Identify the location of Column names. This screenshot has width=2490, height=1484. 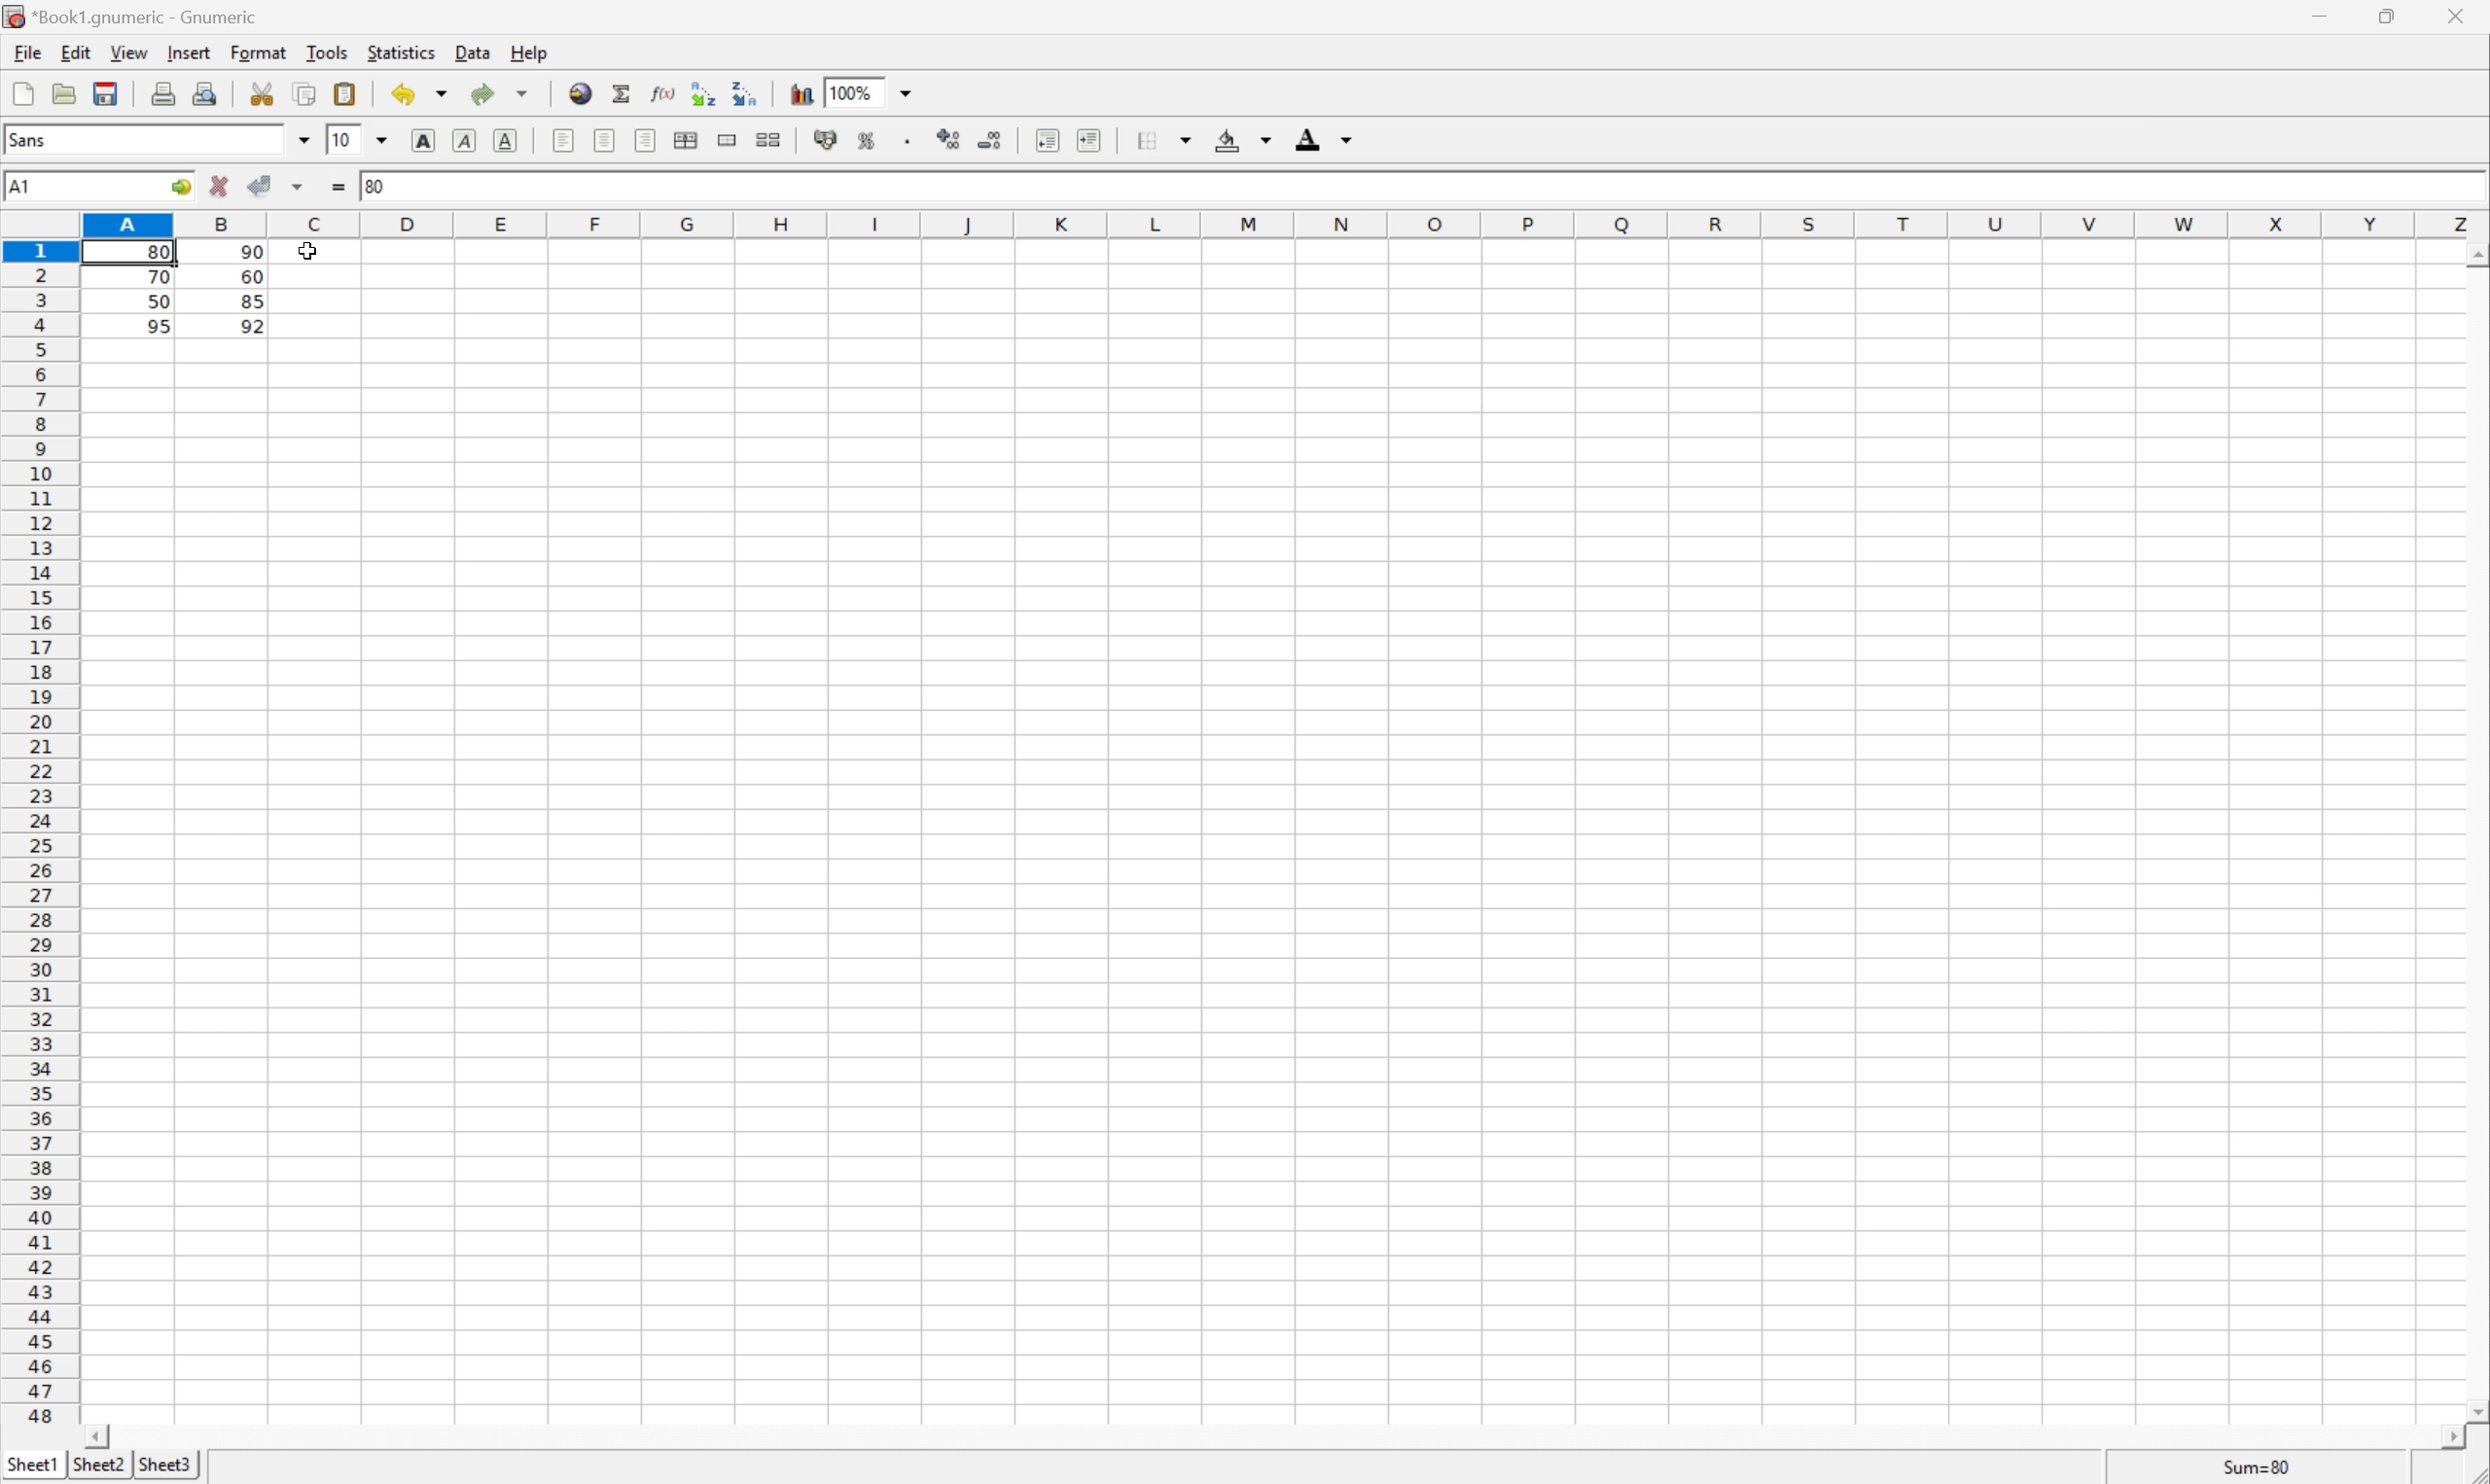
(1283, 224).